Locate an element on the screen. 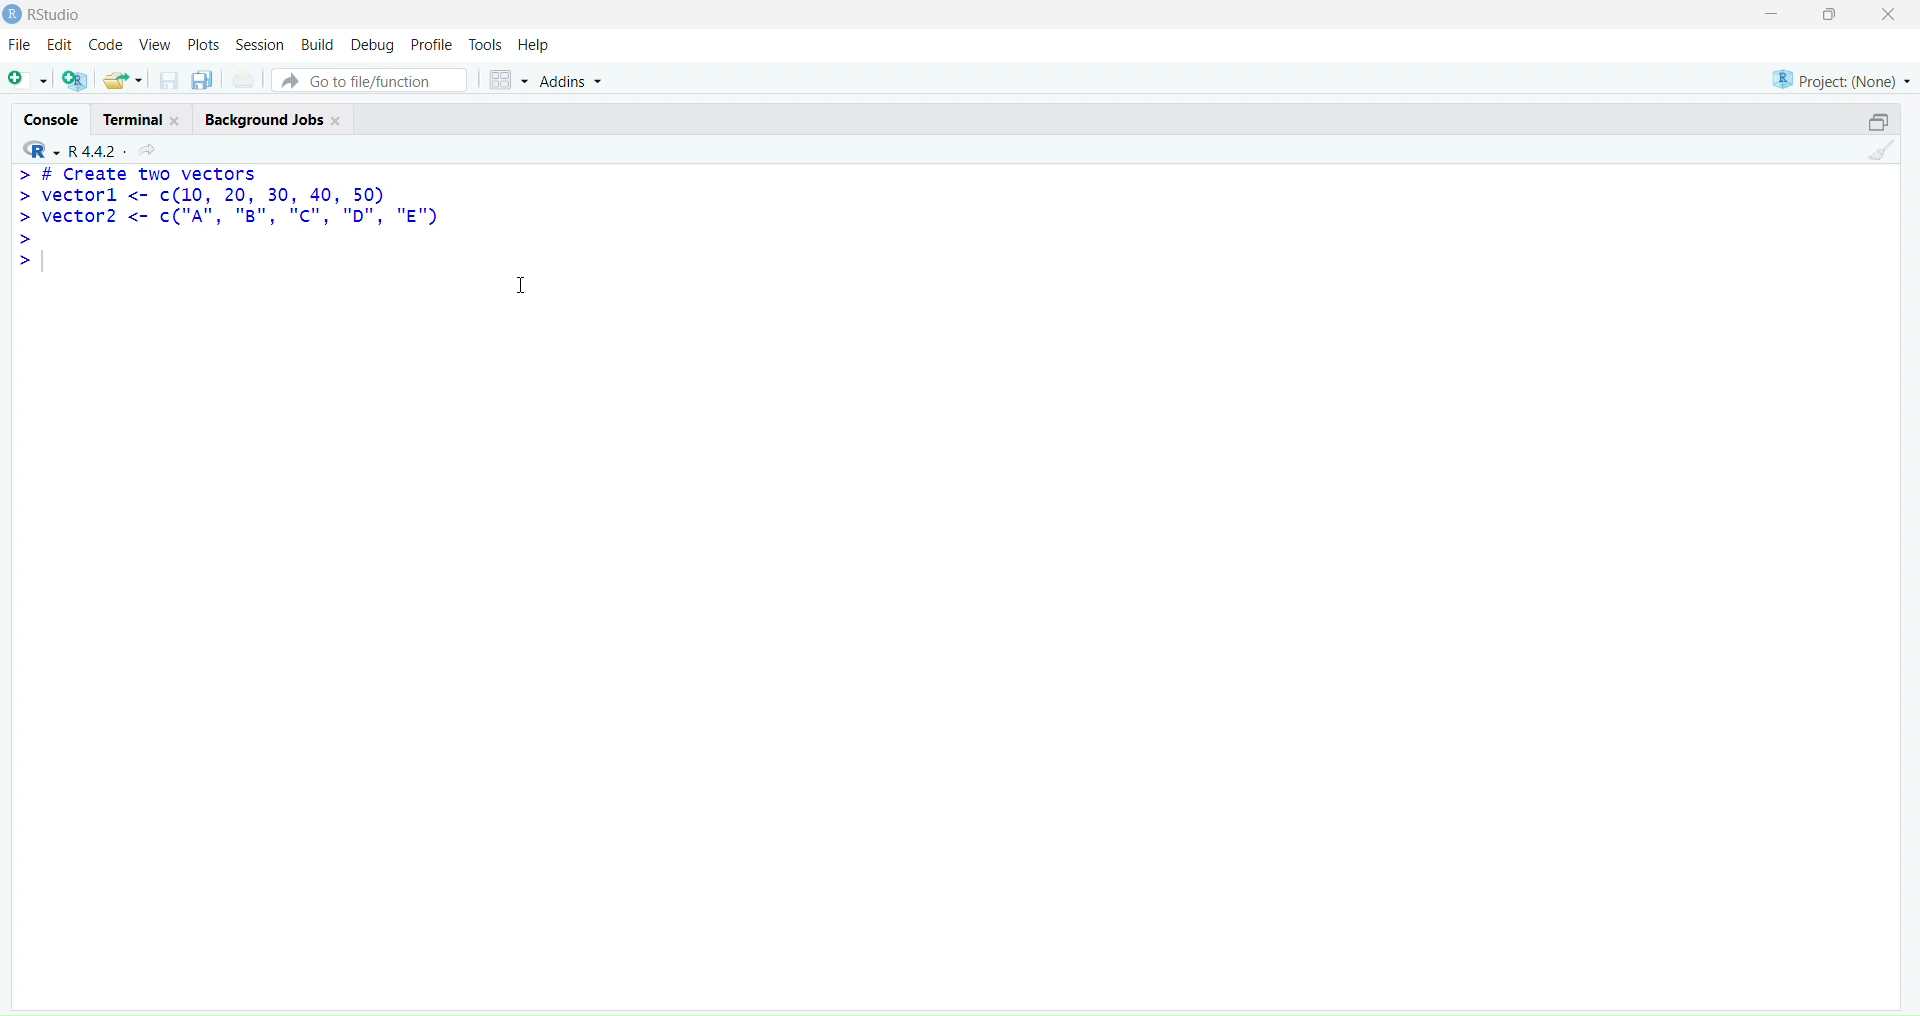  minimize is located at coordinates (1881, 123).